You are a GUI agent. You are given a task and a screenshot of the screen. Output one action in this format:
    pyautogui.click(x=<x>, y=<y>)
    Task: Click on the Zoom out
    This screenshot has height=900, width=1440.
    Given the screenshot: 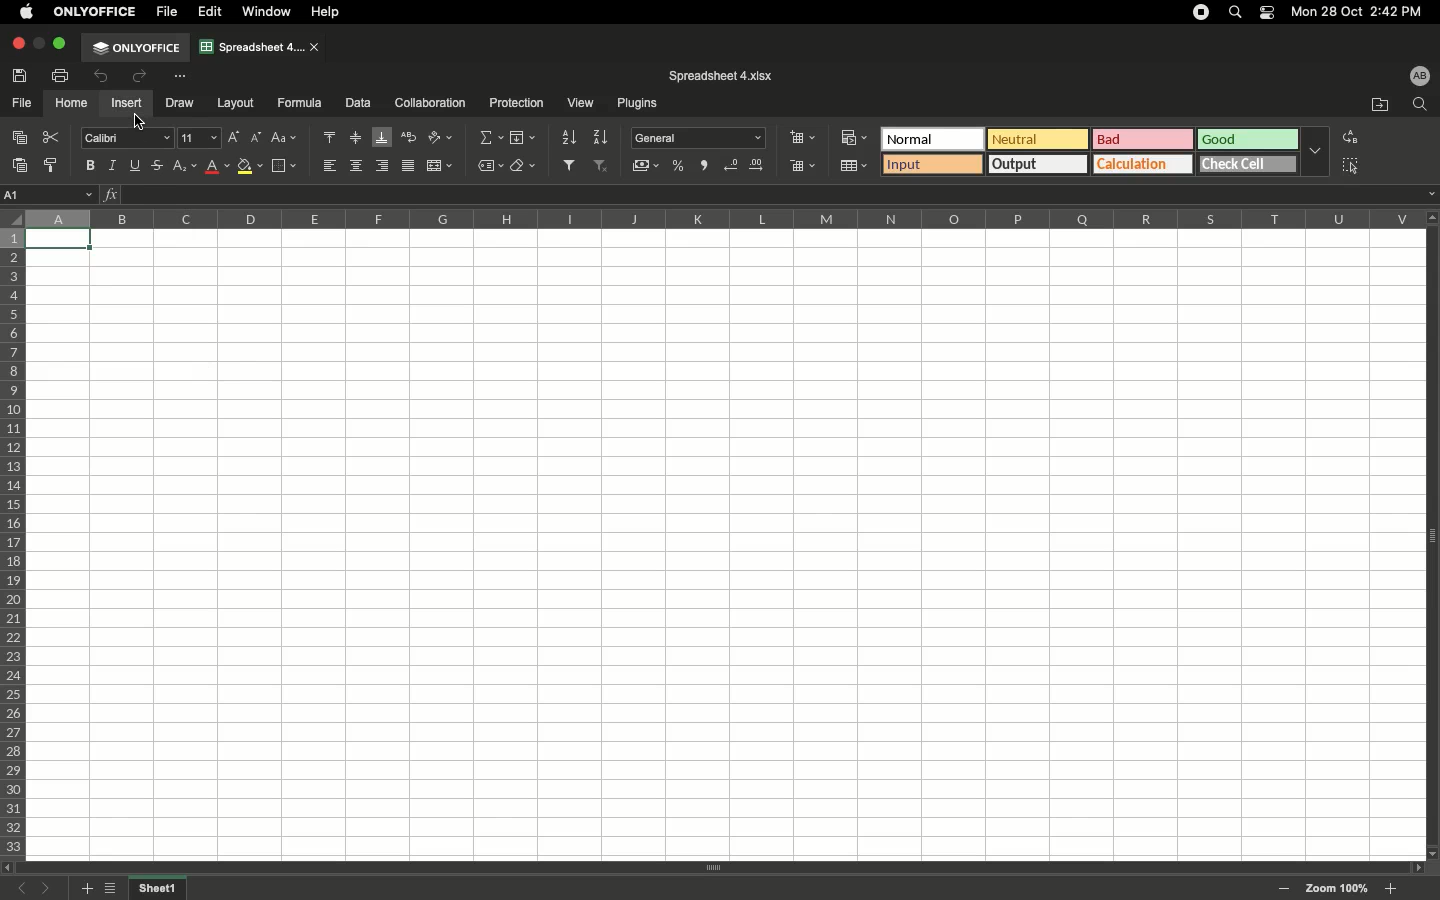 What is the action you would take?
    pyautogui.click(x=1285, y=890)
    